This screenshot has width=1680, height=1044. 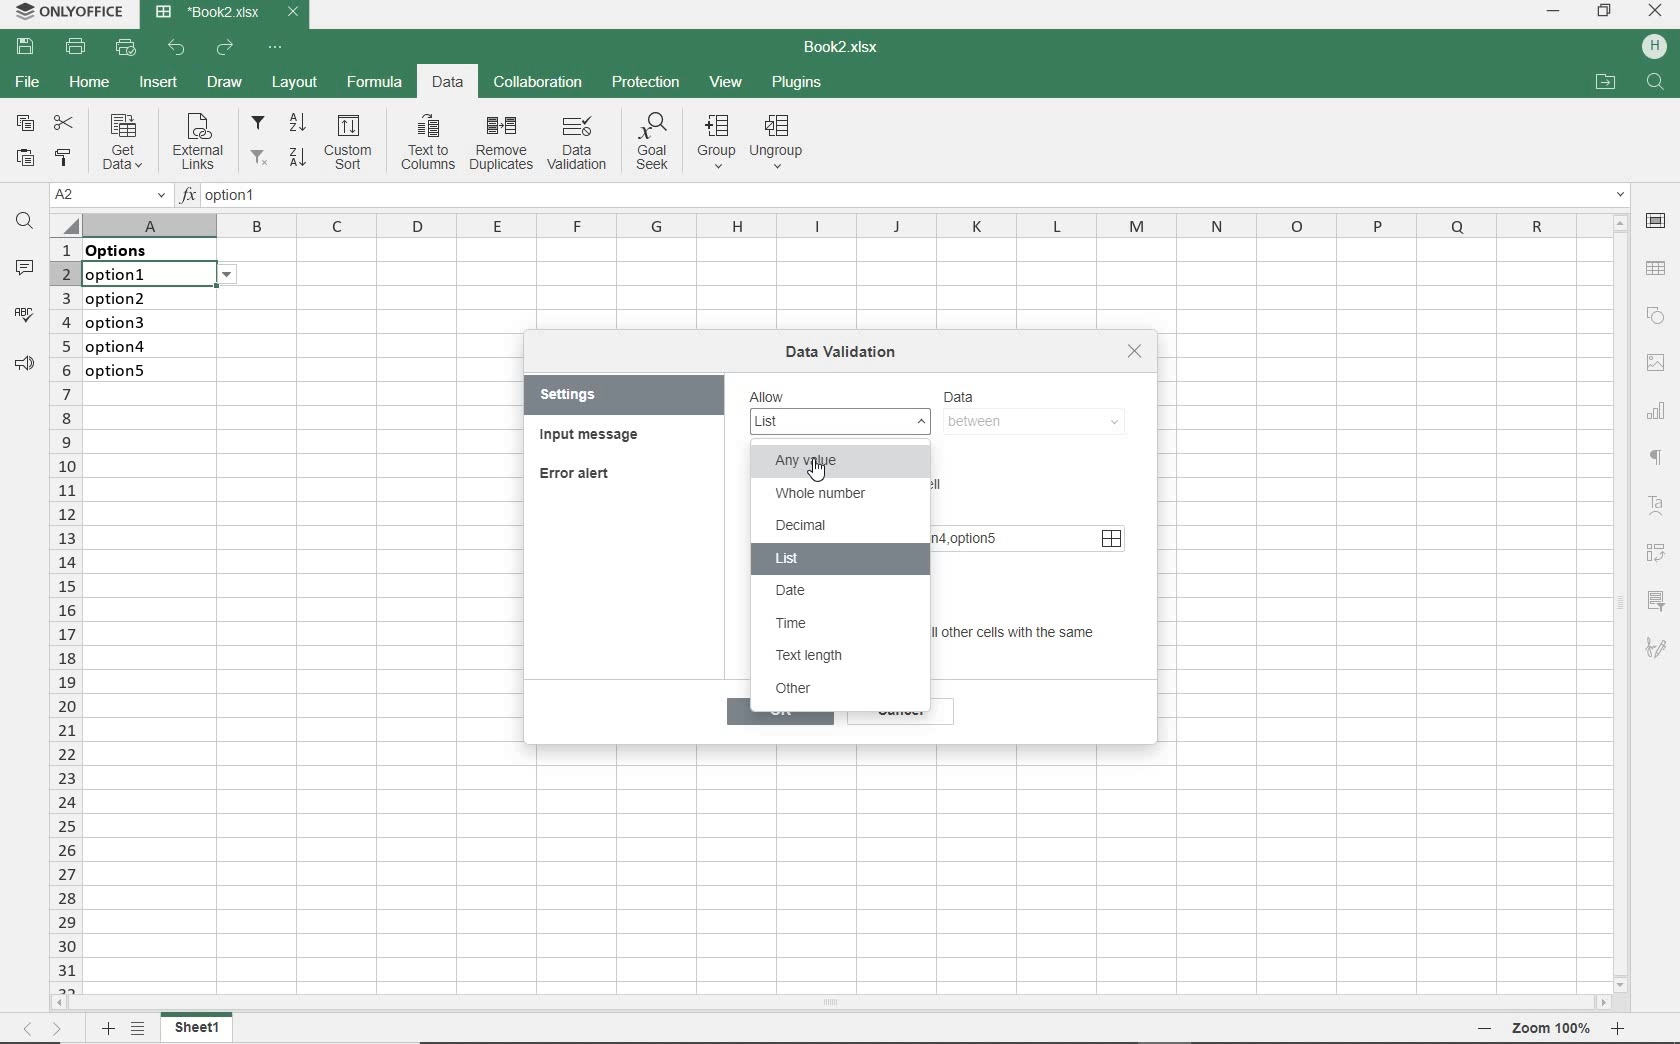 I want to click on ERROR ALERT, so click(x=579, y=475).